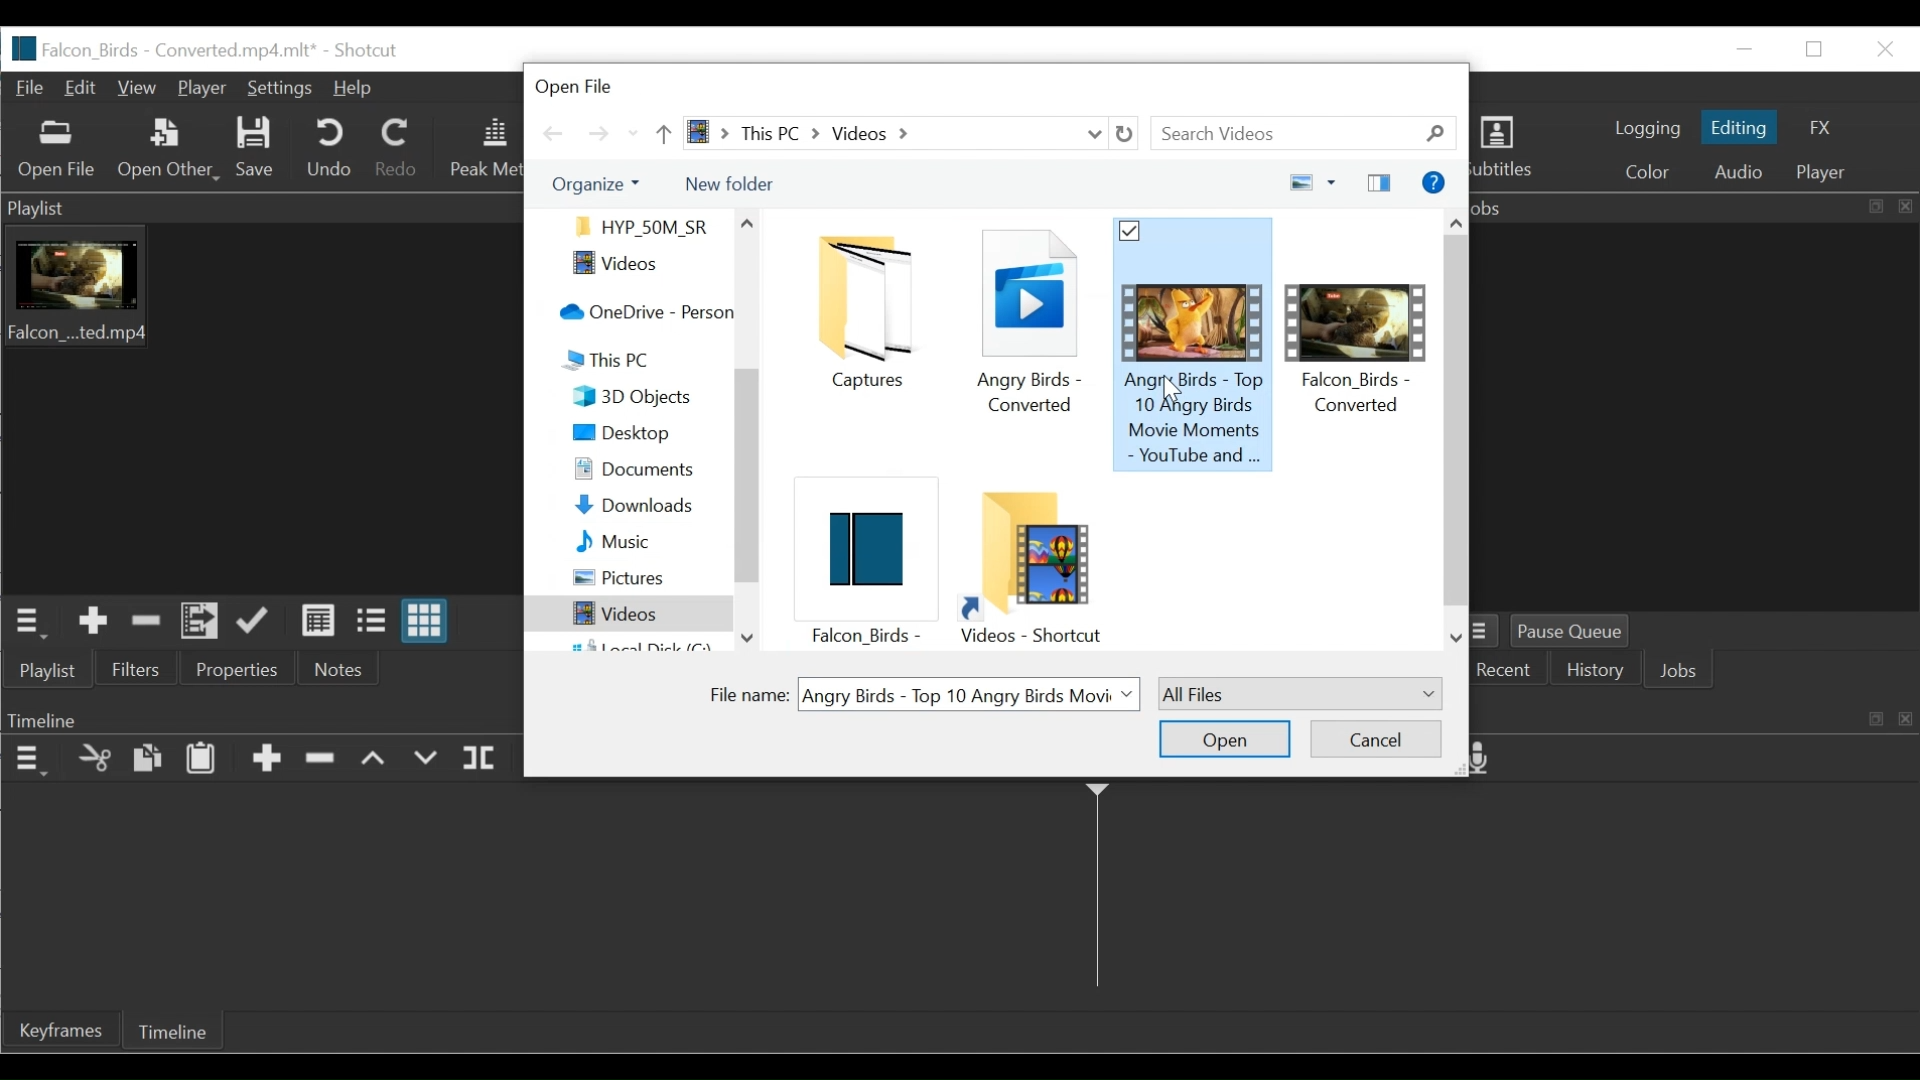 The height and width of the screenshot is (1080, 1920). Describe the element at coordinates (861, 567) in the screenshot. I see `flcon _ birds -` at that location.